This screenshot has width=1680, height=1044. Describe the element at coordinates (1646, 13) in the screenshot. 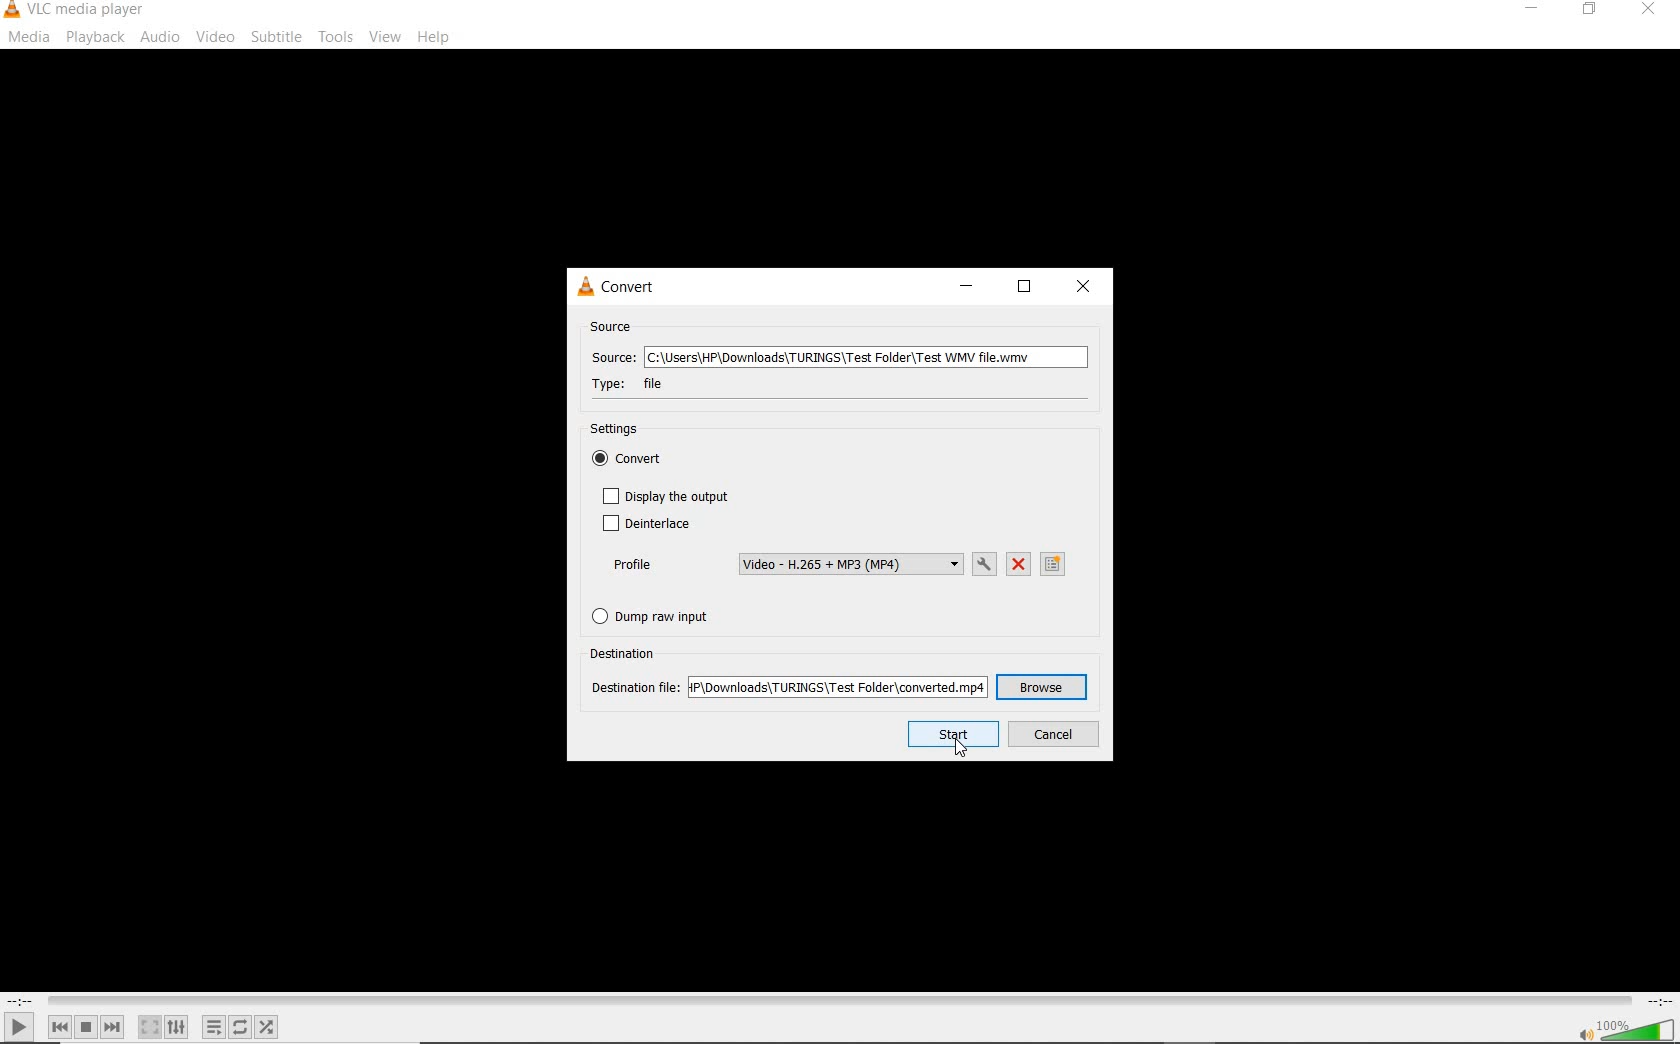

I see `close` at that location.